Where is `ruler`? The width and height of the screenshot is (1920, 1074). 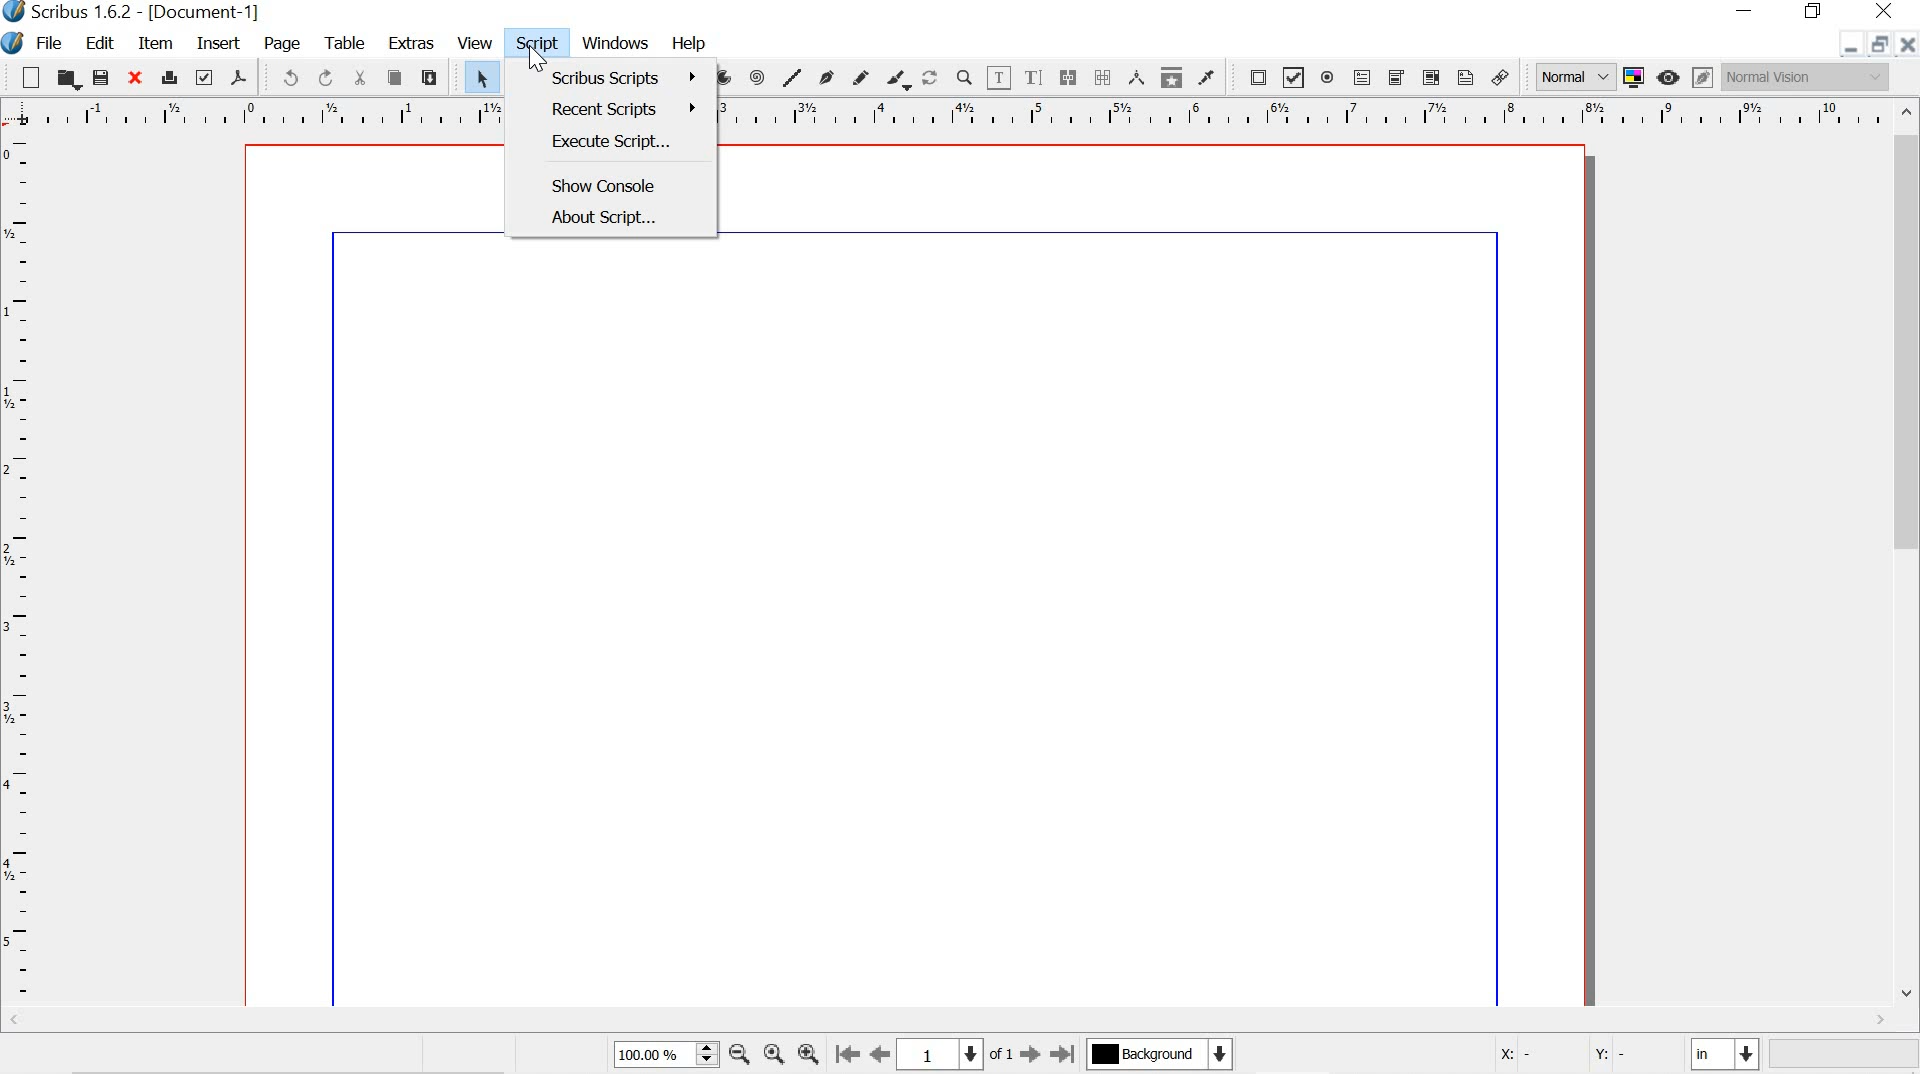
ruler is located at coordinates (1306, 115).